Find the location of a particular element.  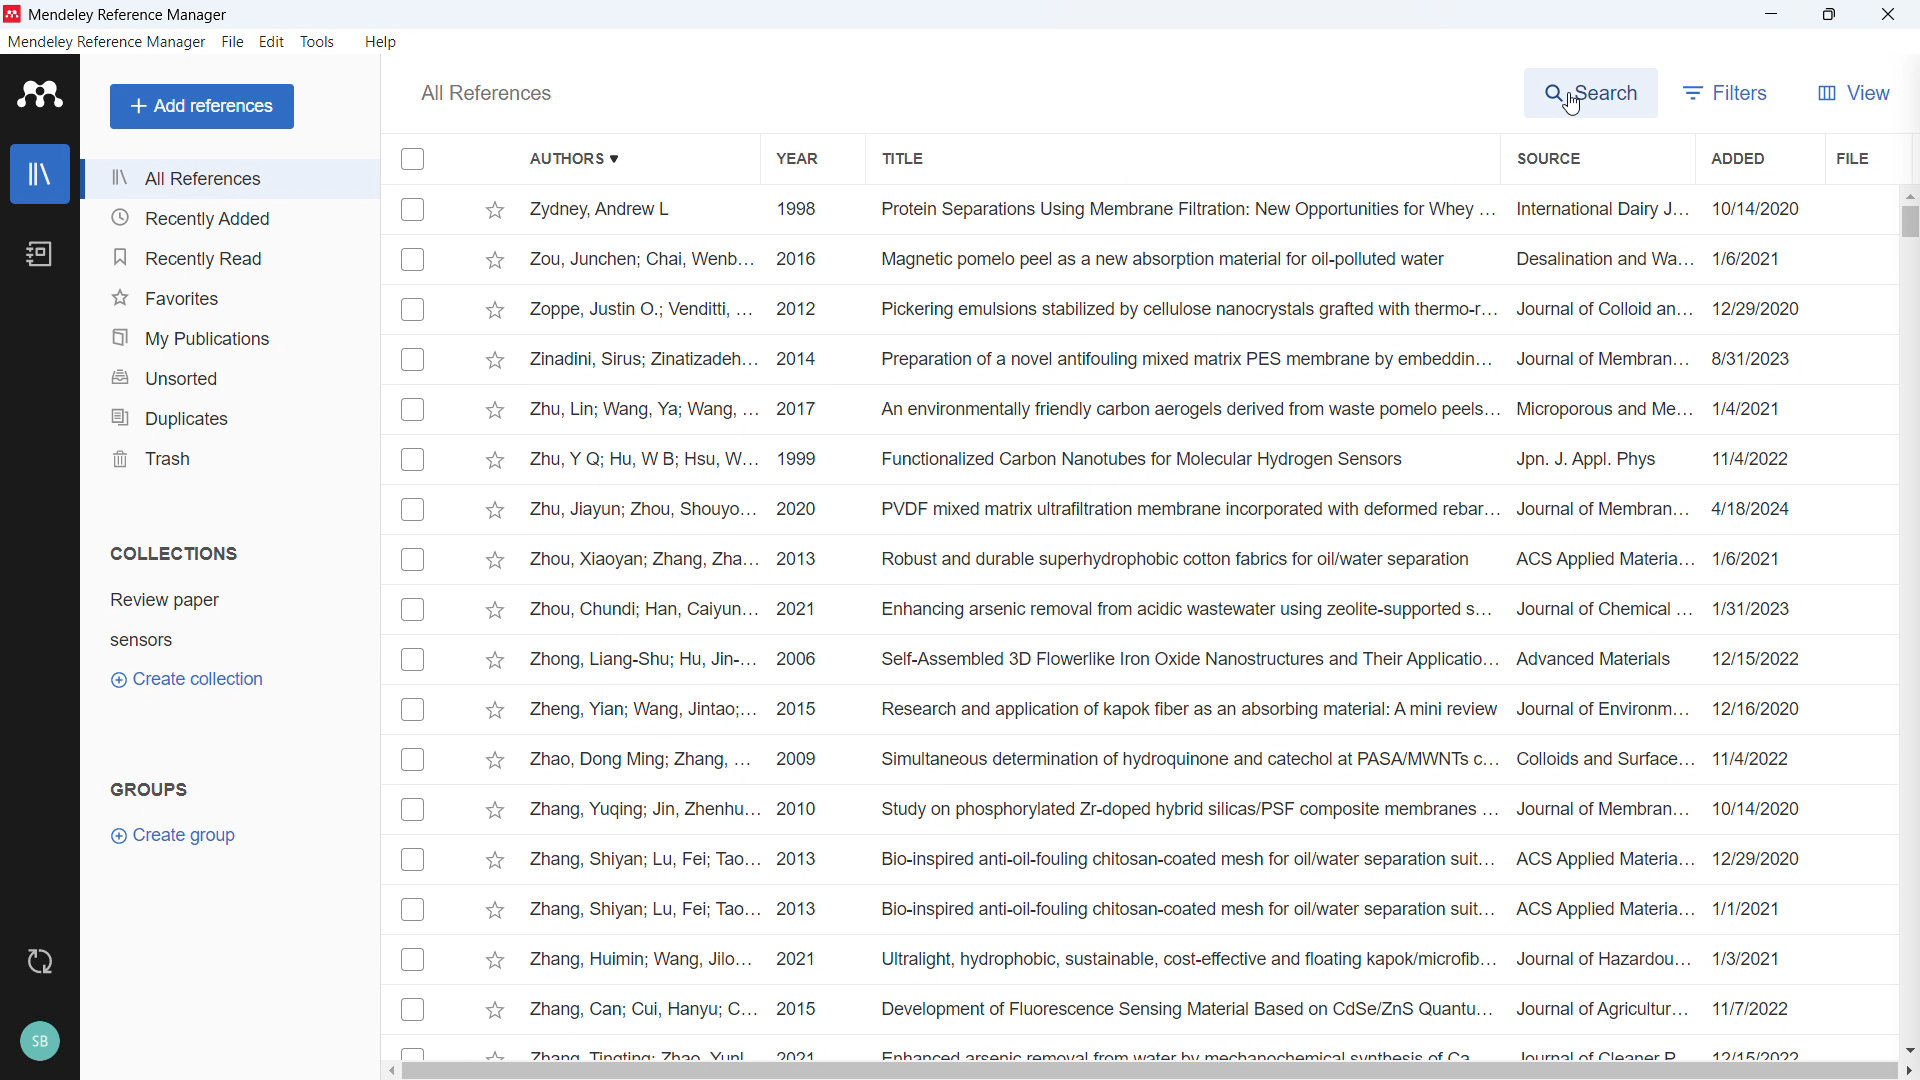

Create group  is located at coordinates (178, 835).